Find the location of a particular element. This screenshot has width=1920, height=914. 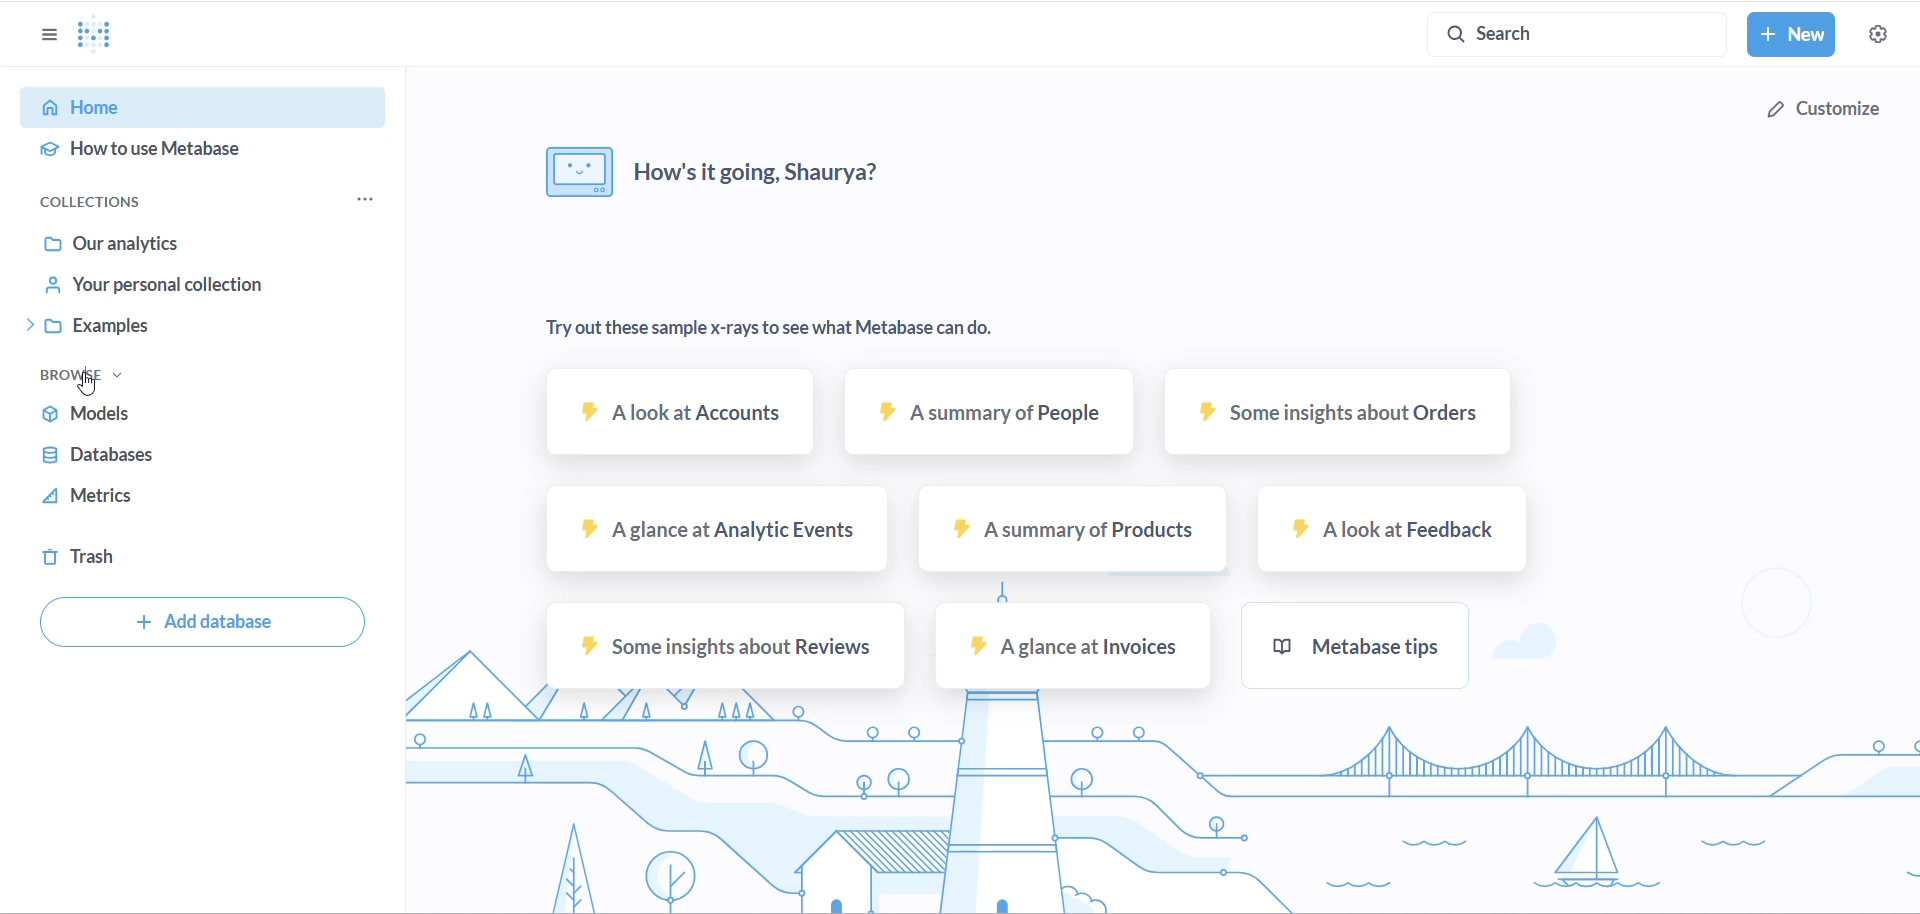

YOUR PERSONAL COLLECTION is located at coordinates (178, 288).